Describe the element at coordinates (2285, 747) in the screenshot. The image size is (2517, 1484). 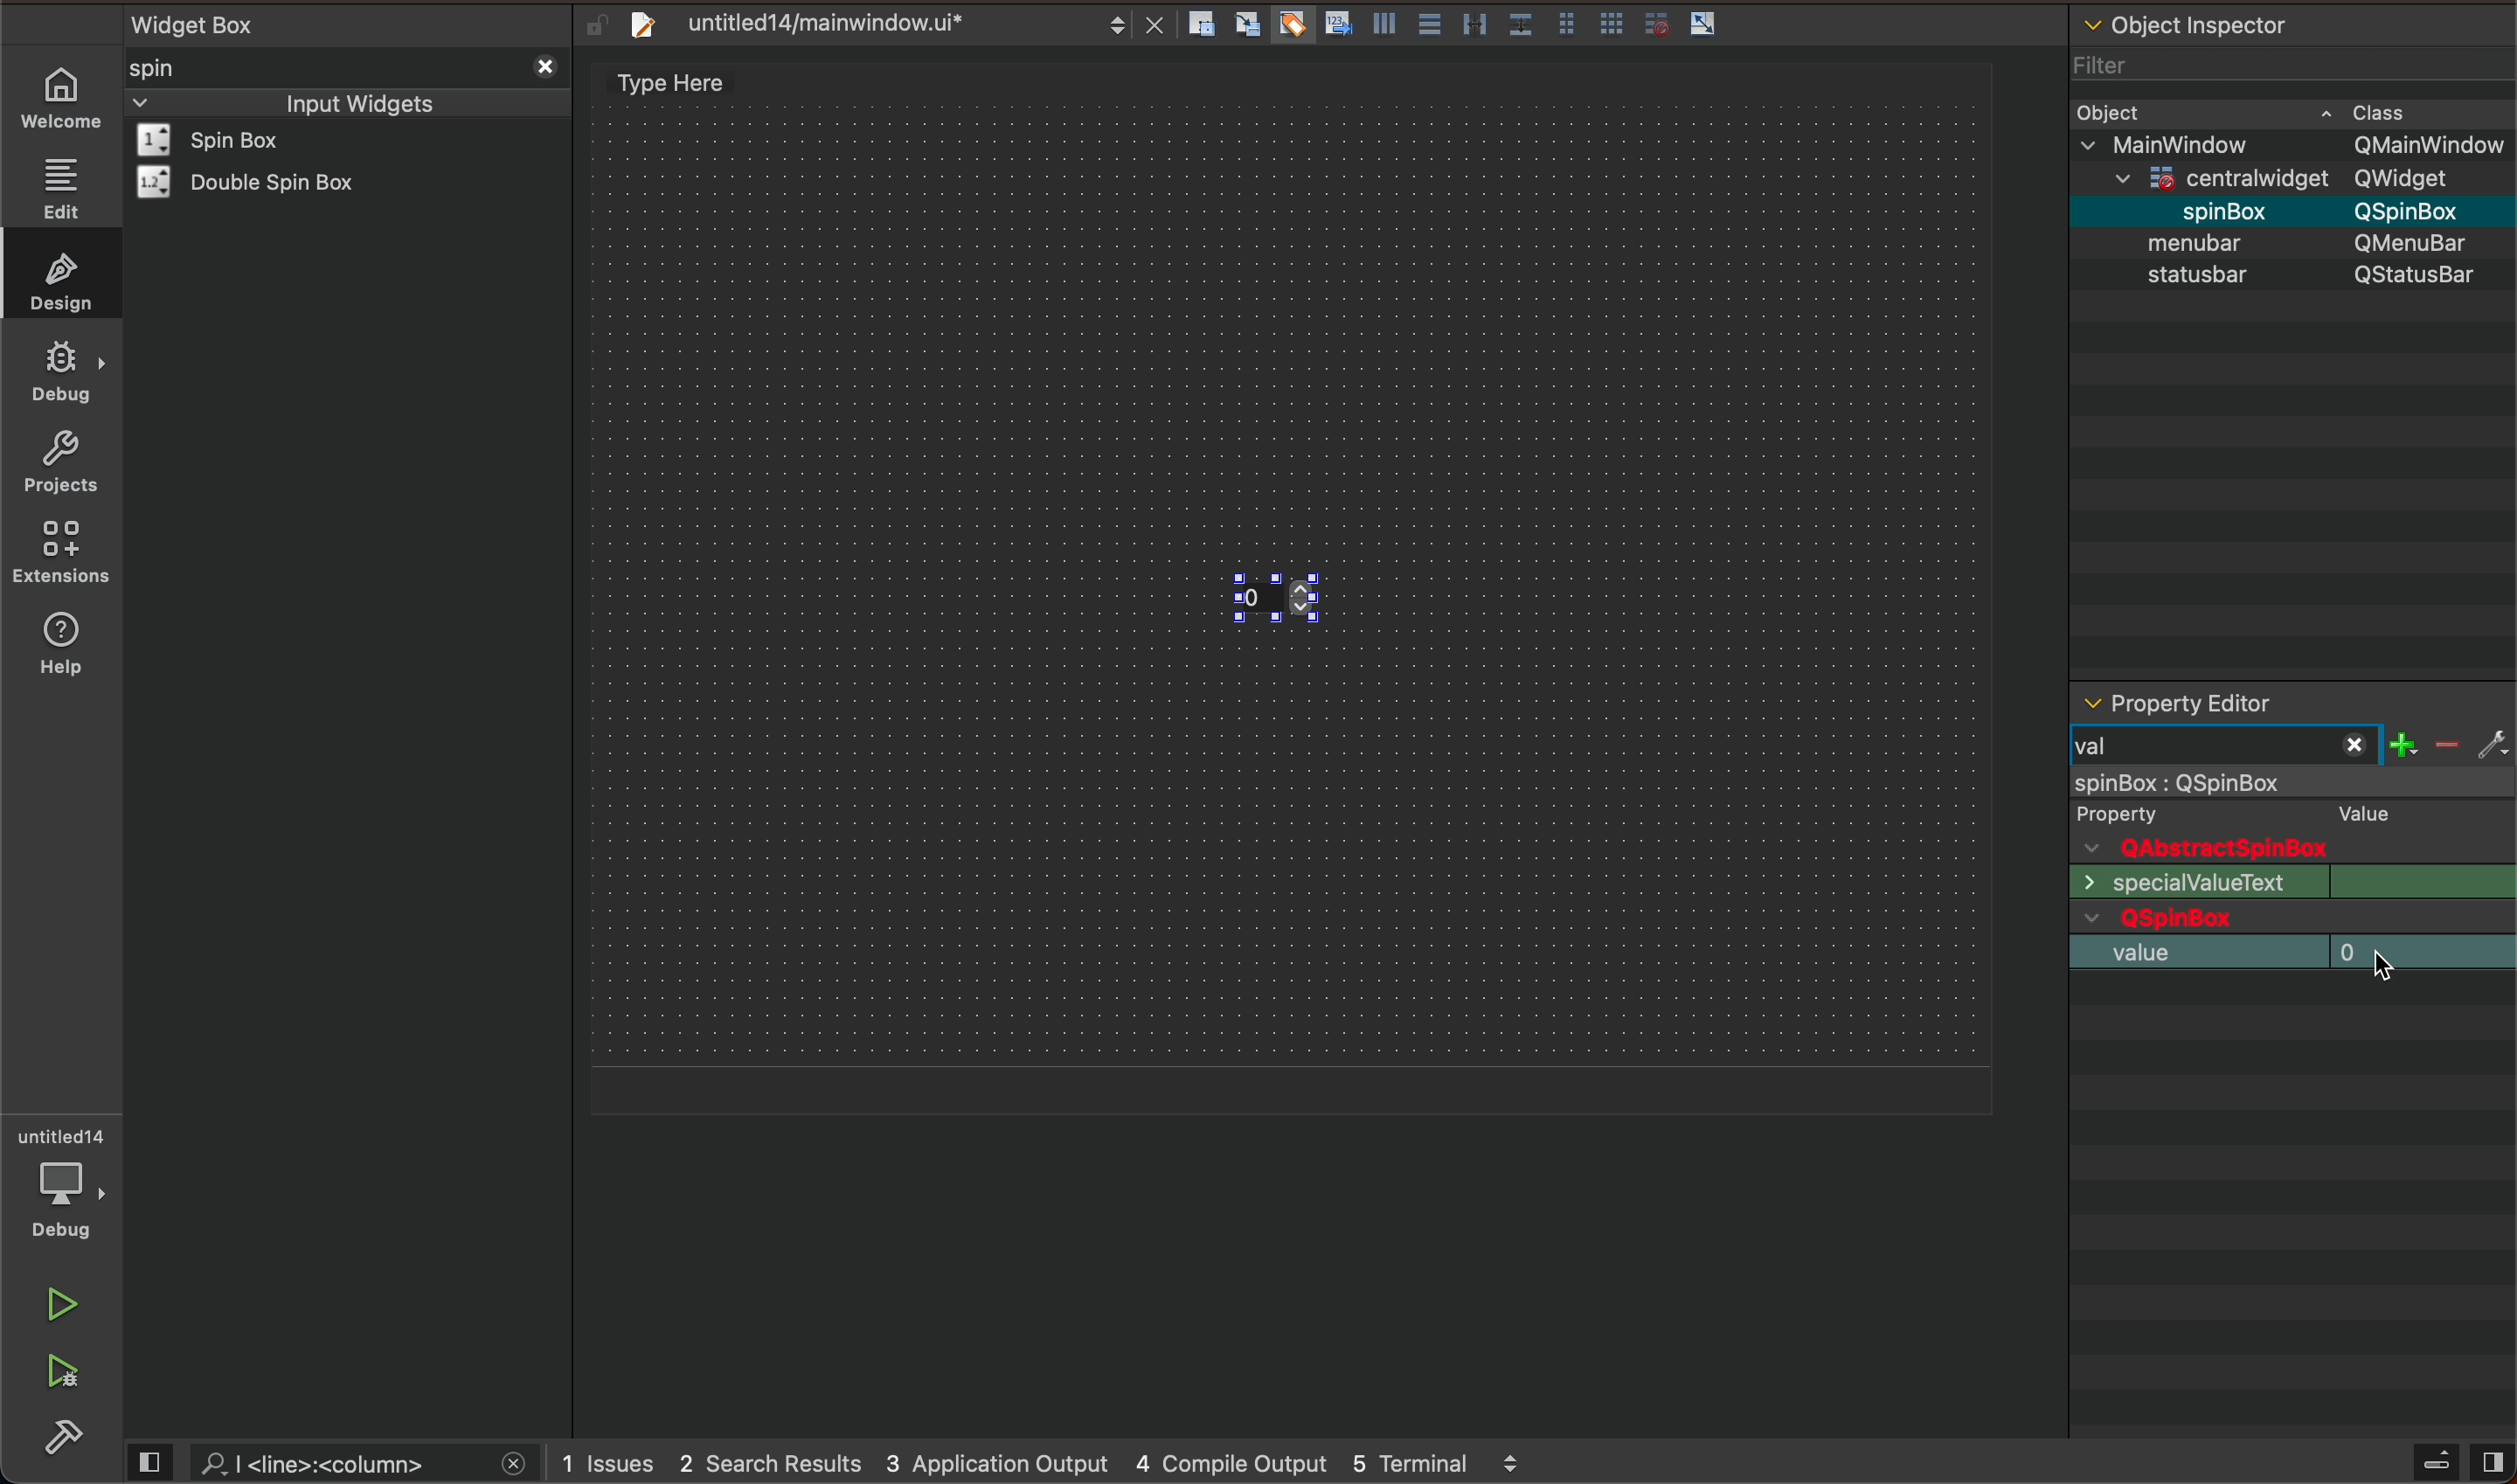
I see `val filter` at that location.